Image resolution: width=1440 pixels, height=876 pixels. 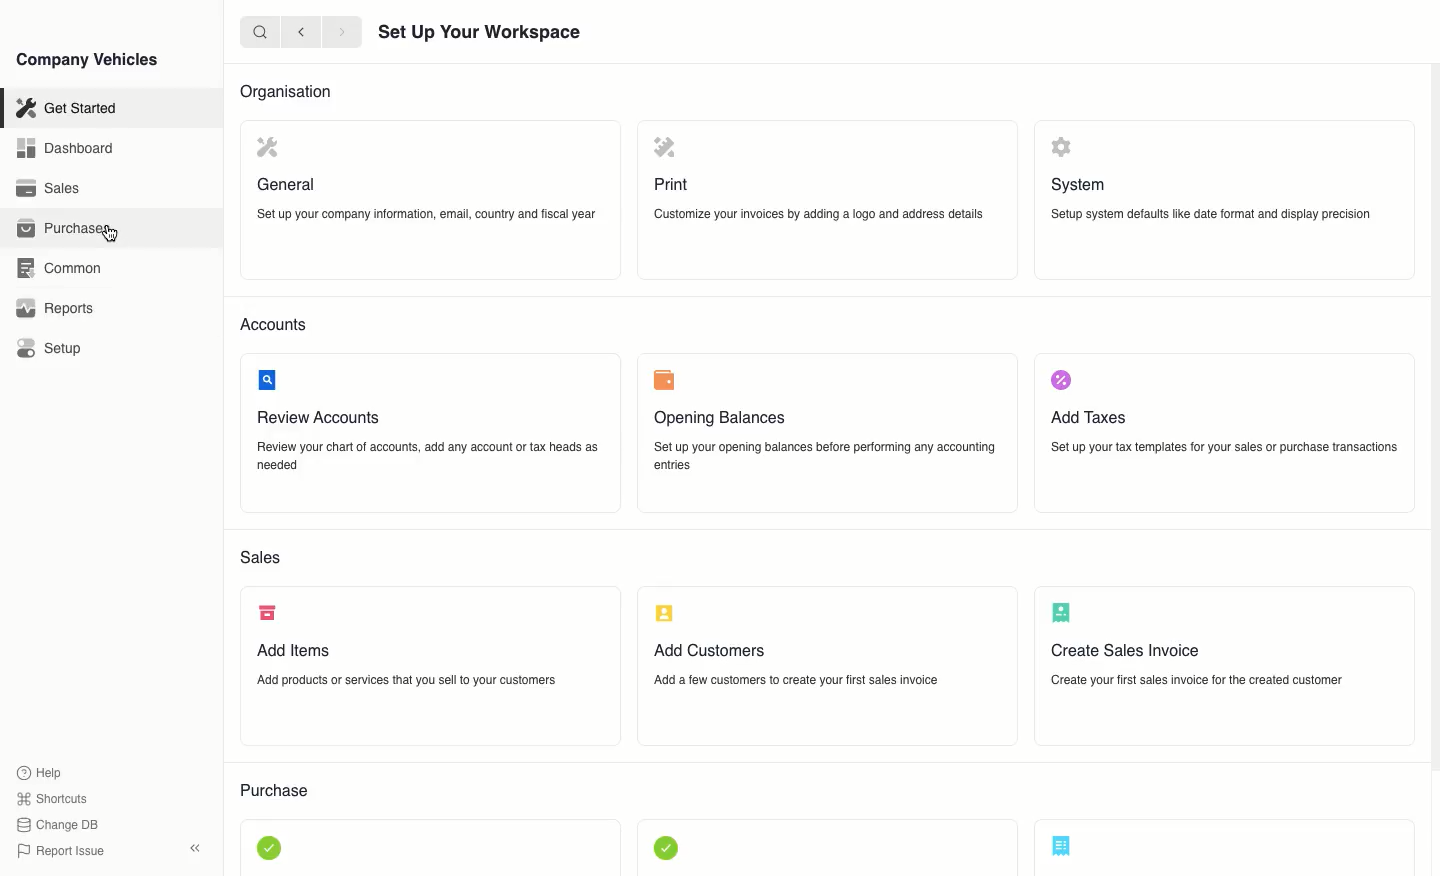 I want to click on cursor, so click(x=115, y=233).